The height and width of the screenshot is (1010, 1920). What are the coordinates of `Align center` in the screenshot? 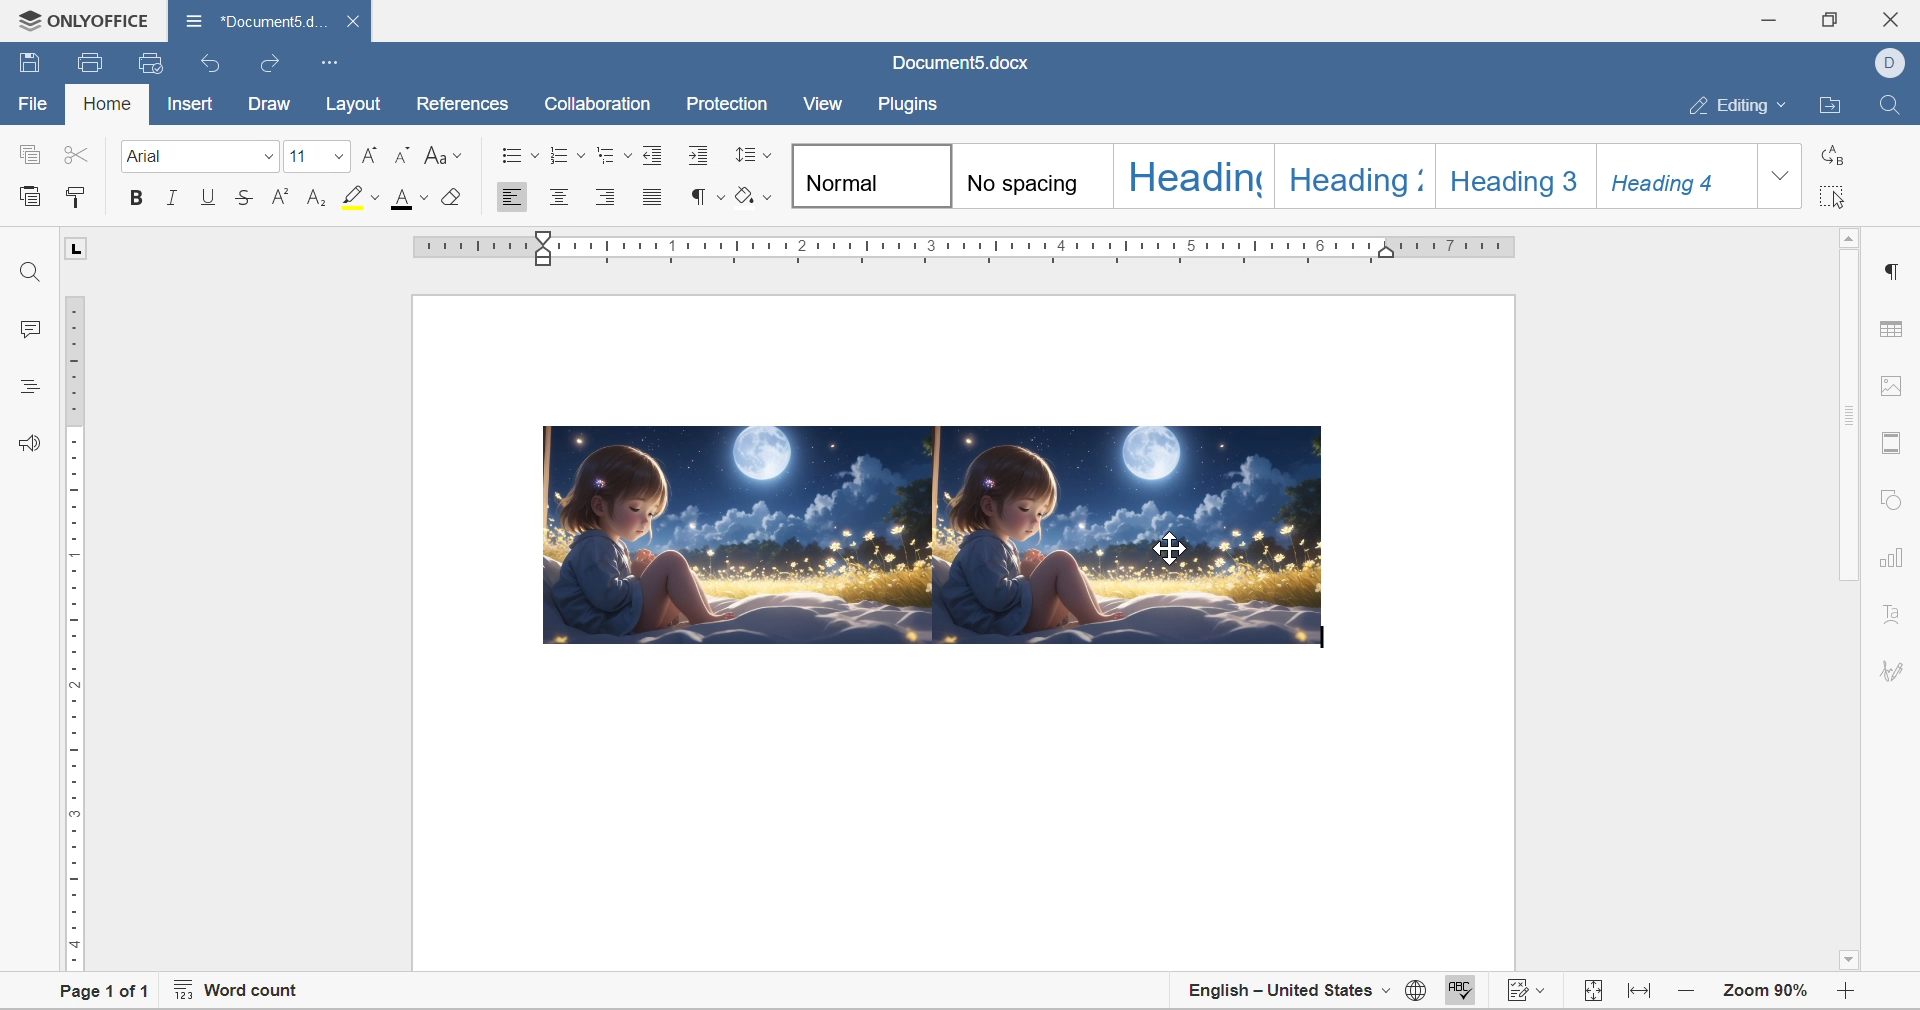 It's located at (562, 196).